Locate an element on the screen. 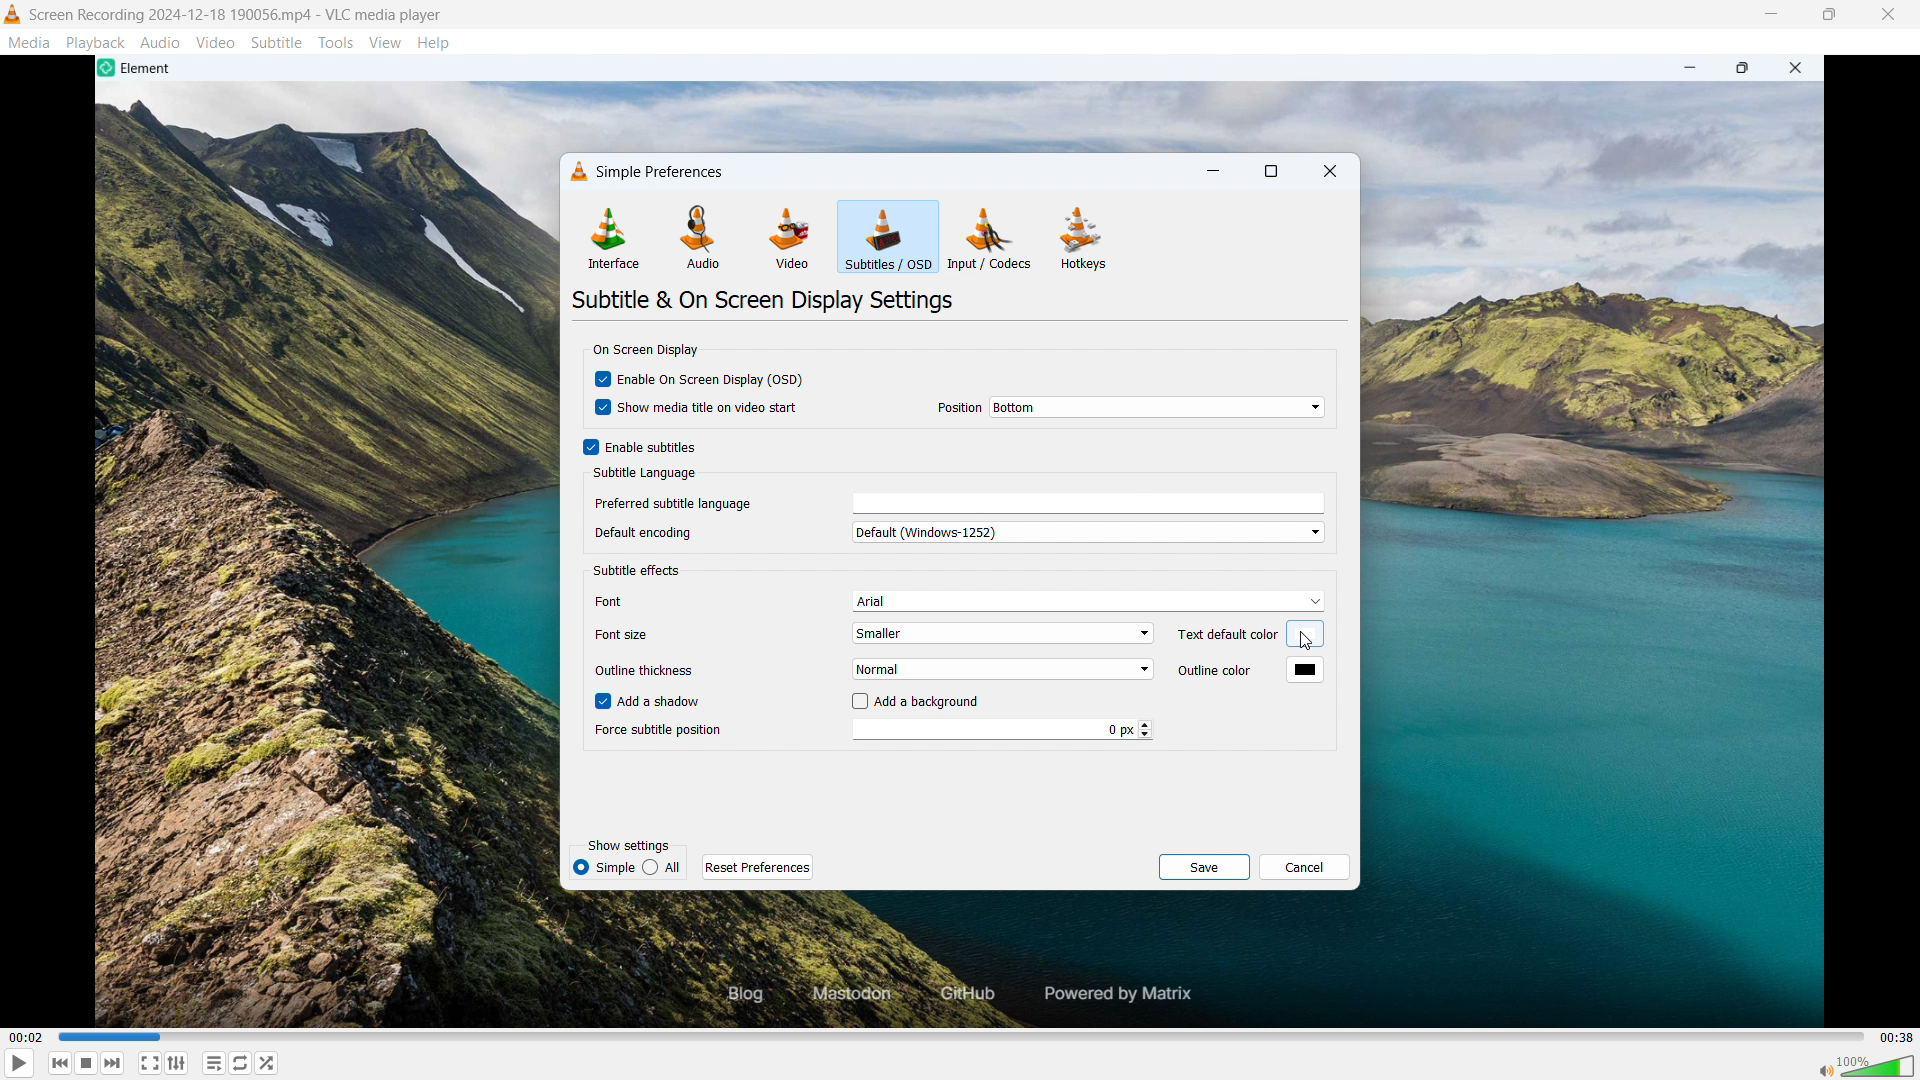 The width and height of the screenshot is (1920, 1080). Backward or previous media  is located at coordinates (113, 1063).